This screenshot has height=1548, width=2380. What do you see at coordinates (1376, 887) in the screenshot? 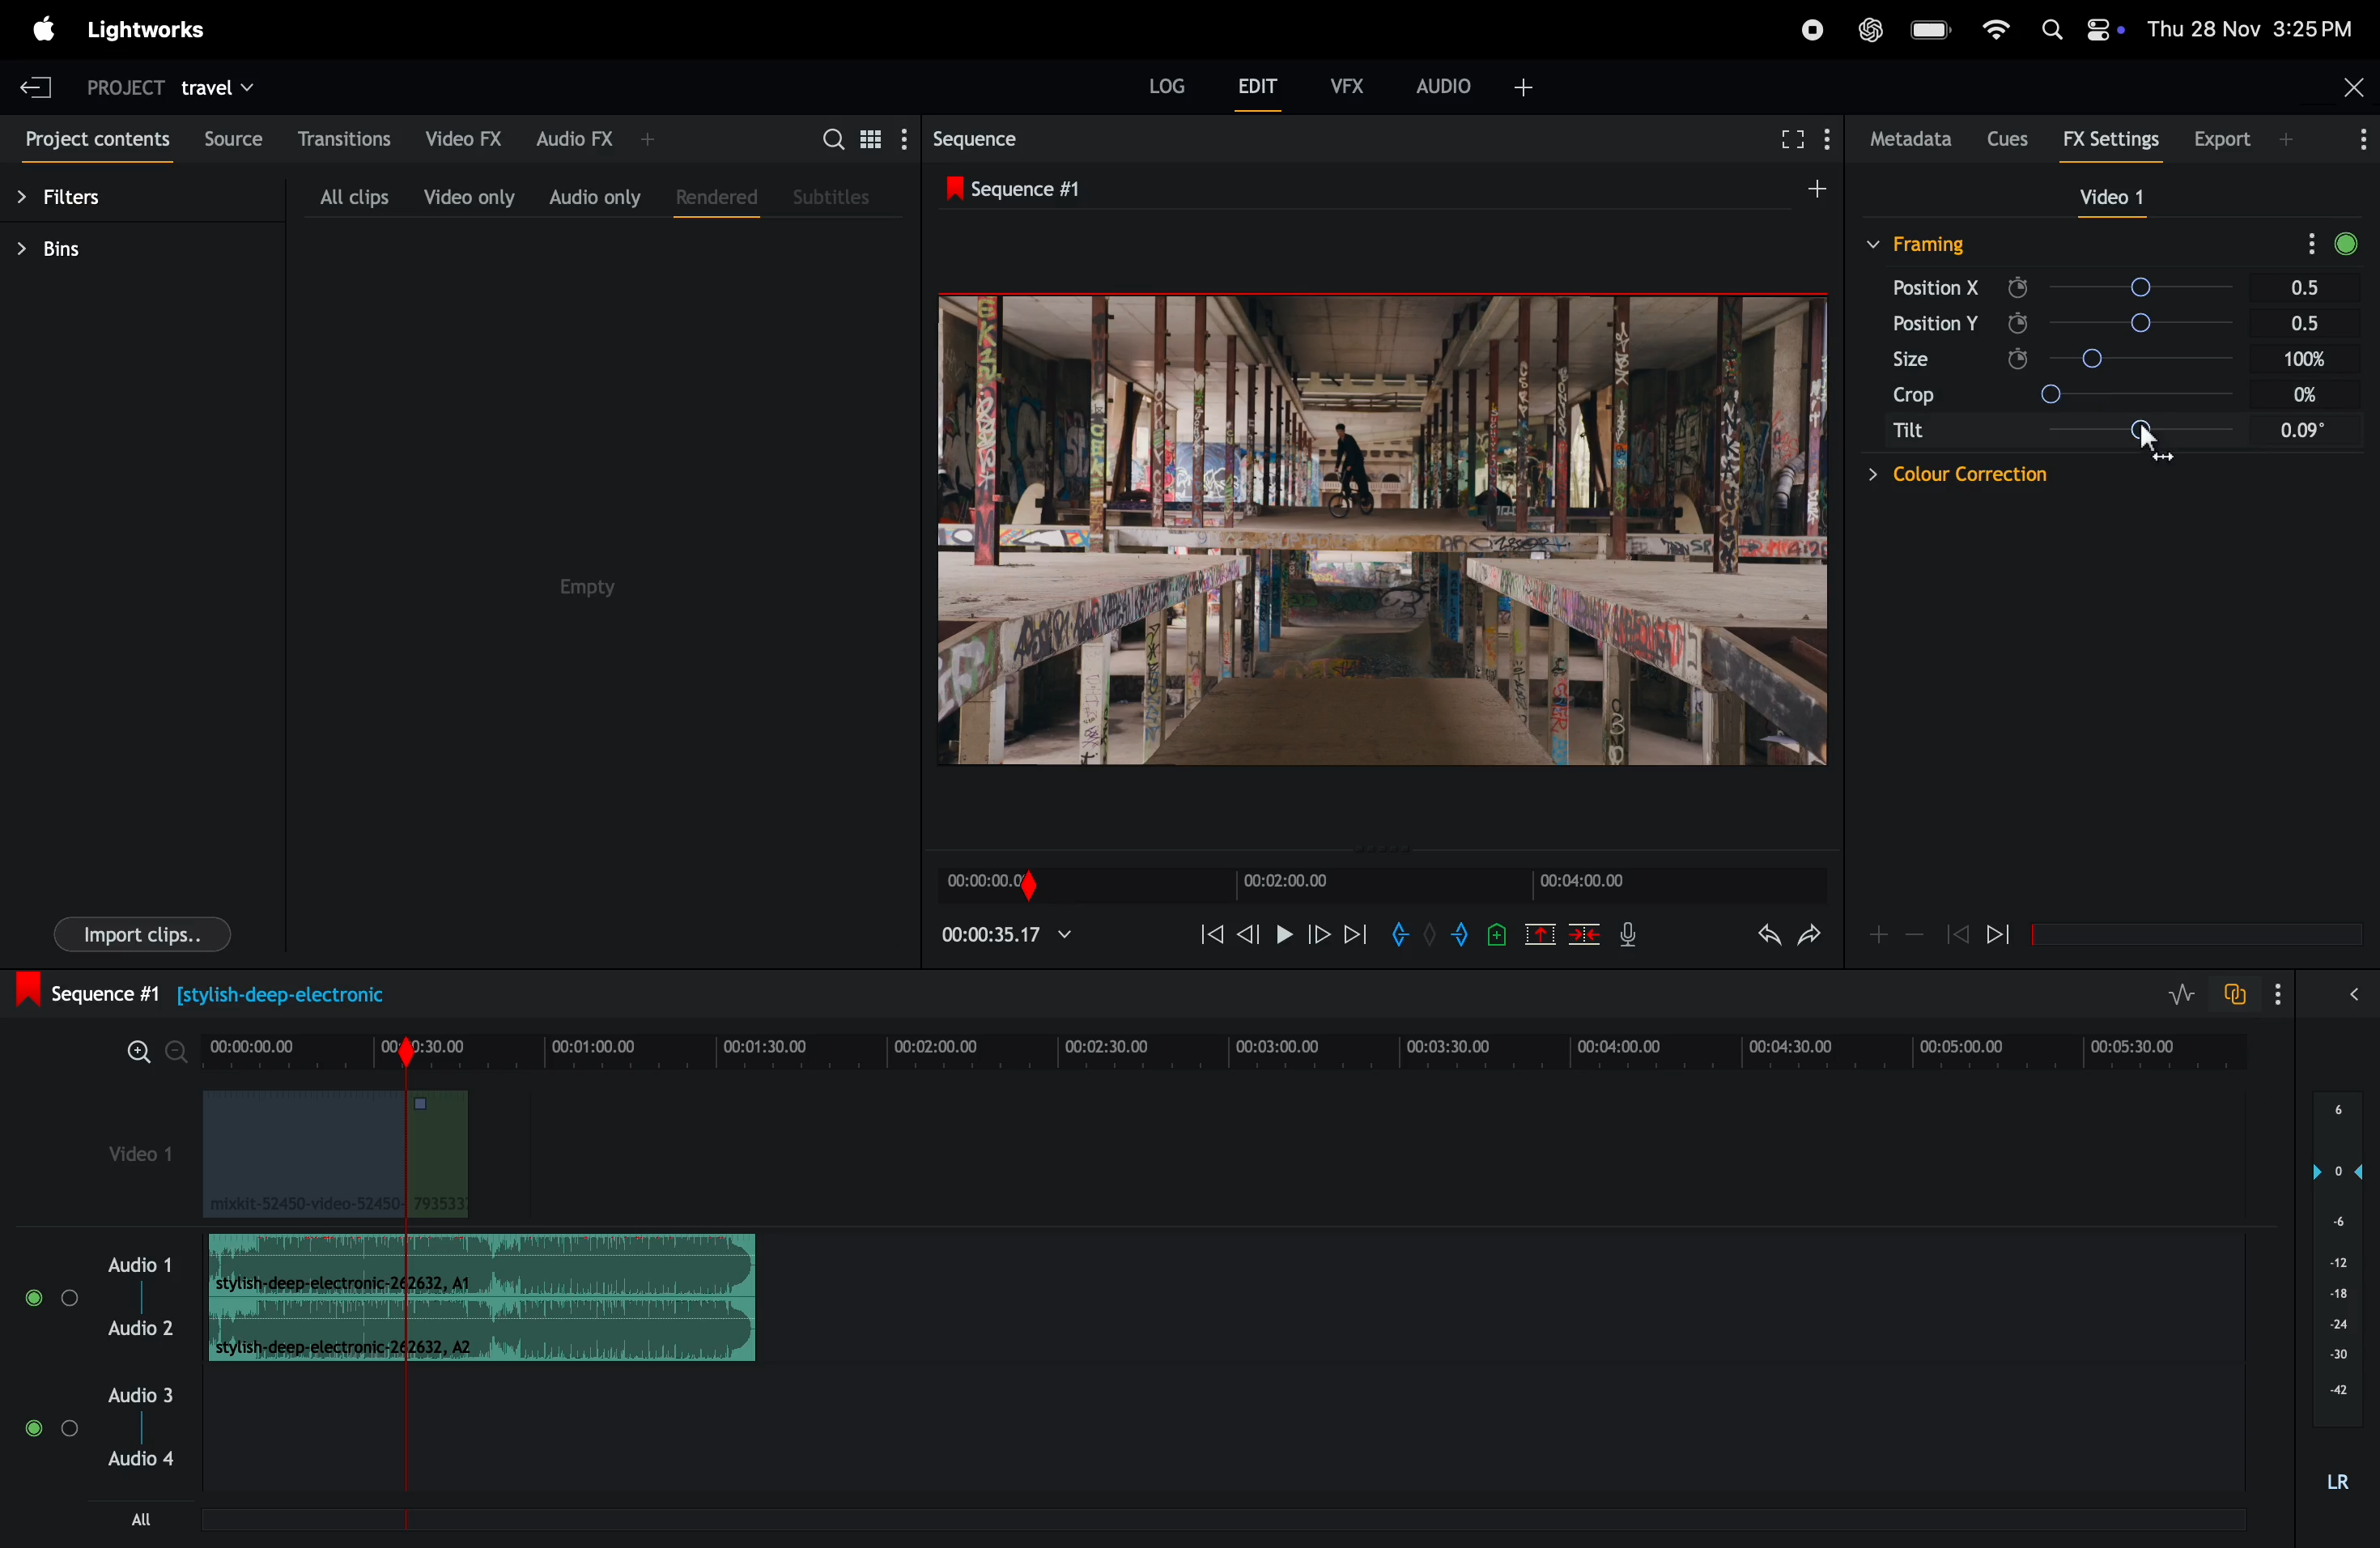
I see `time frames` at bounding box center [1376, 887].